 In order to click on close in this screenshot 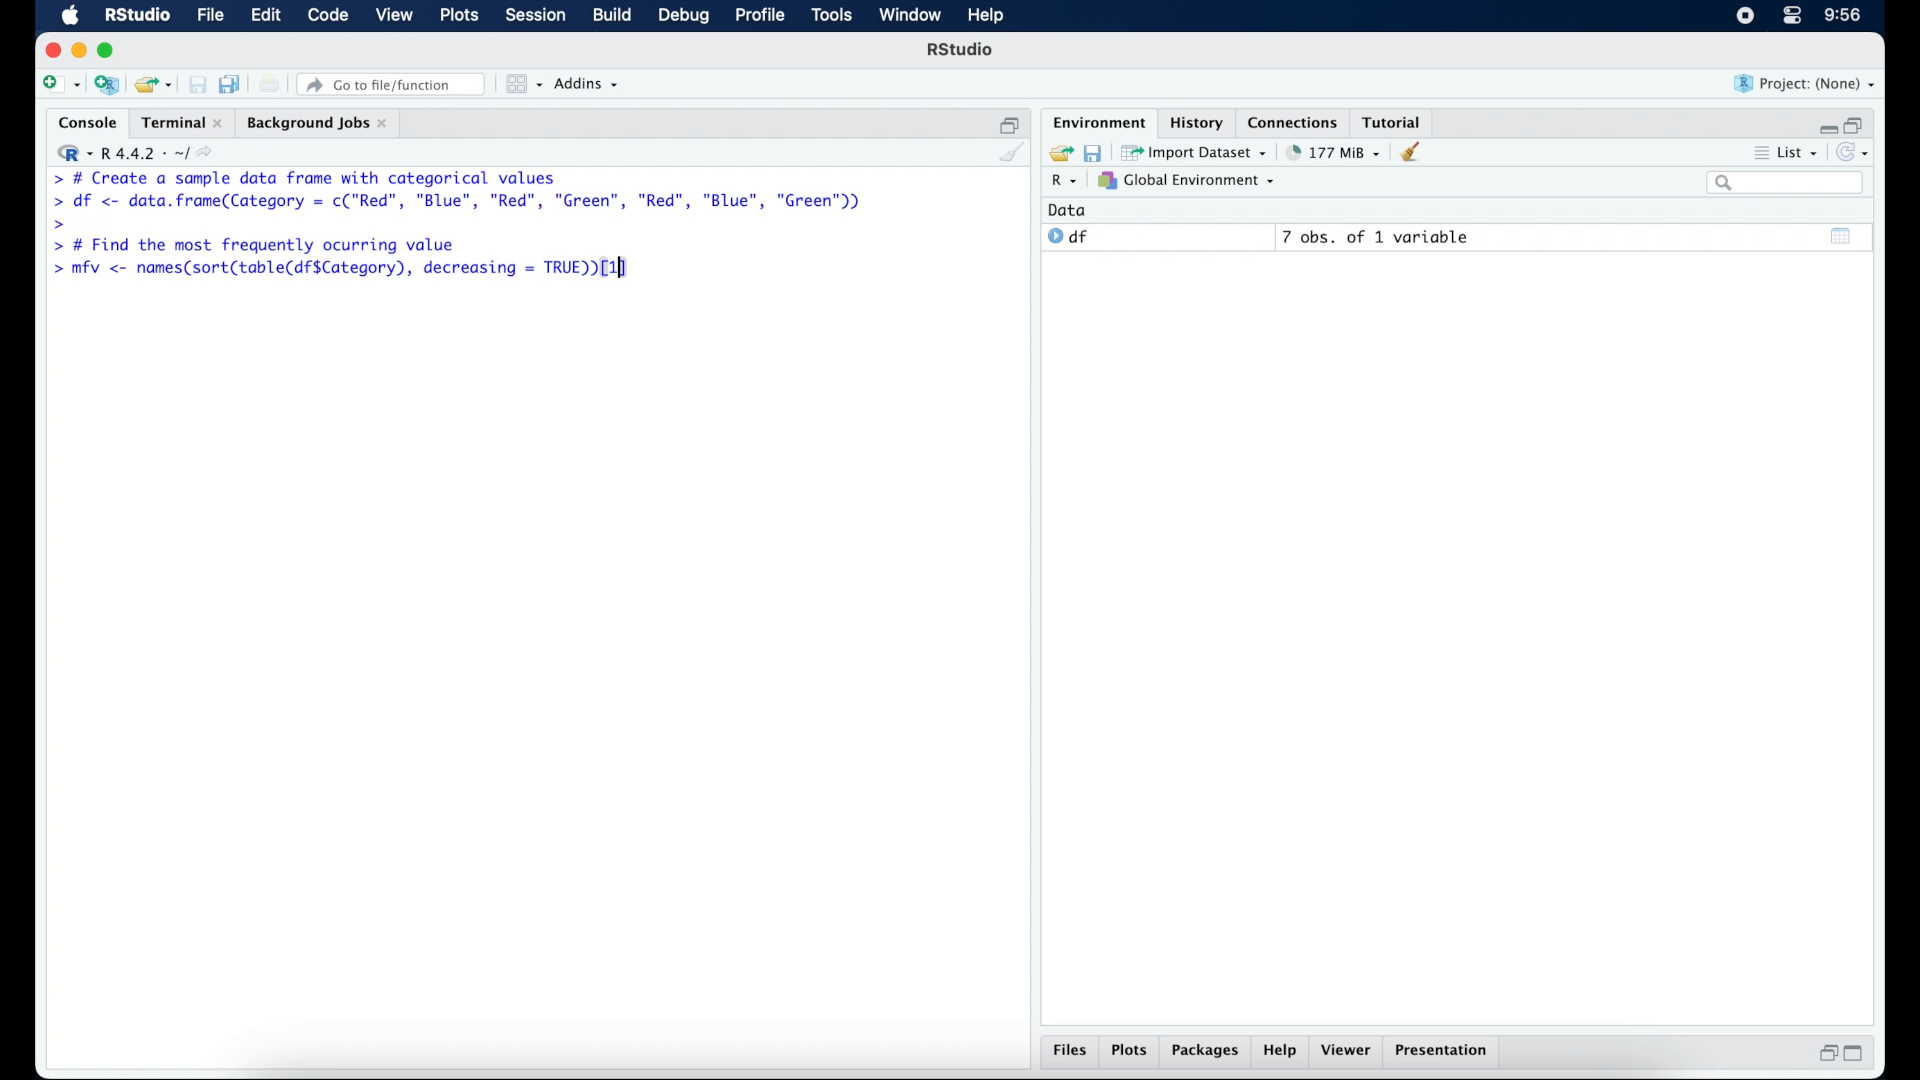, I will do `click(49, 49)`.